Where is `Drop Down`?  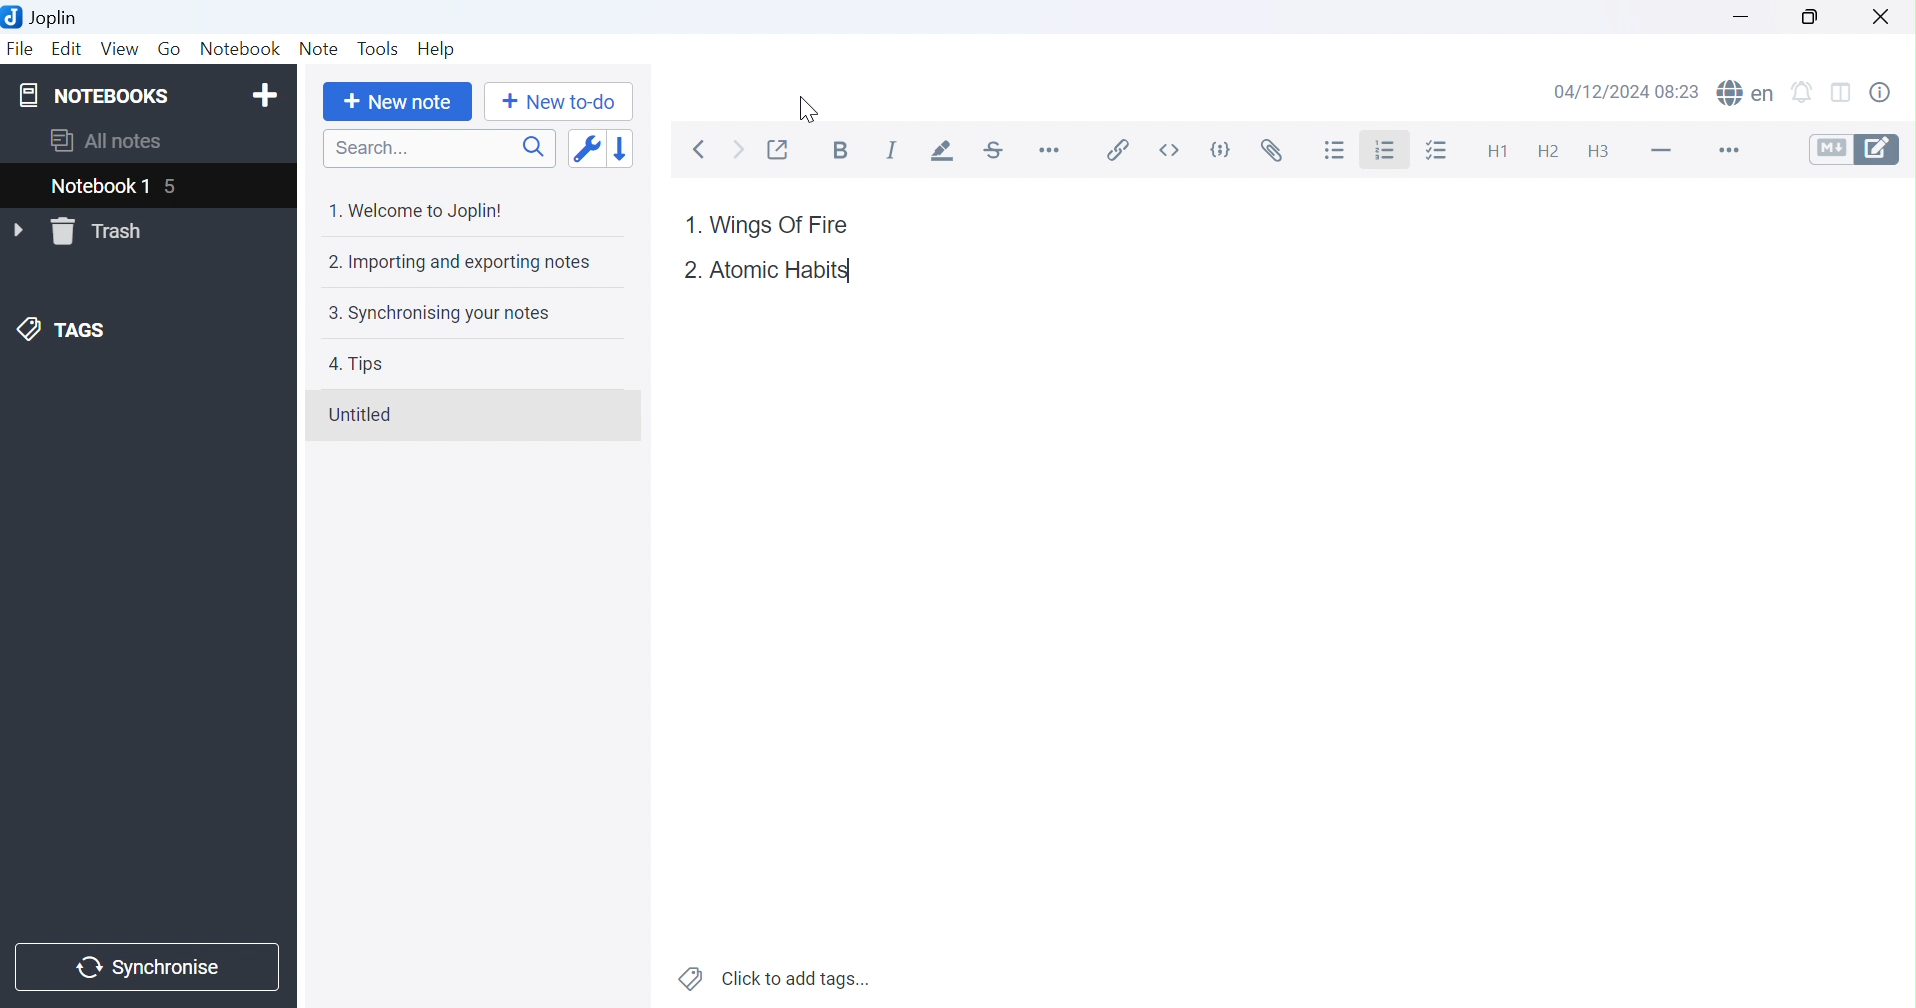 Drop Down is located at coordinates (20, 231).